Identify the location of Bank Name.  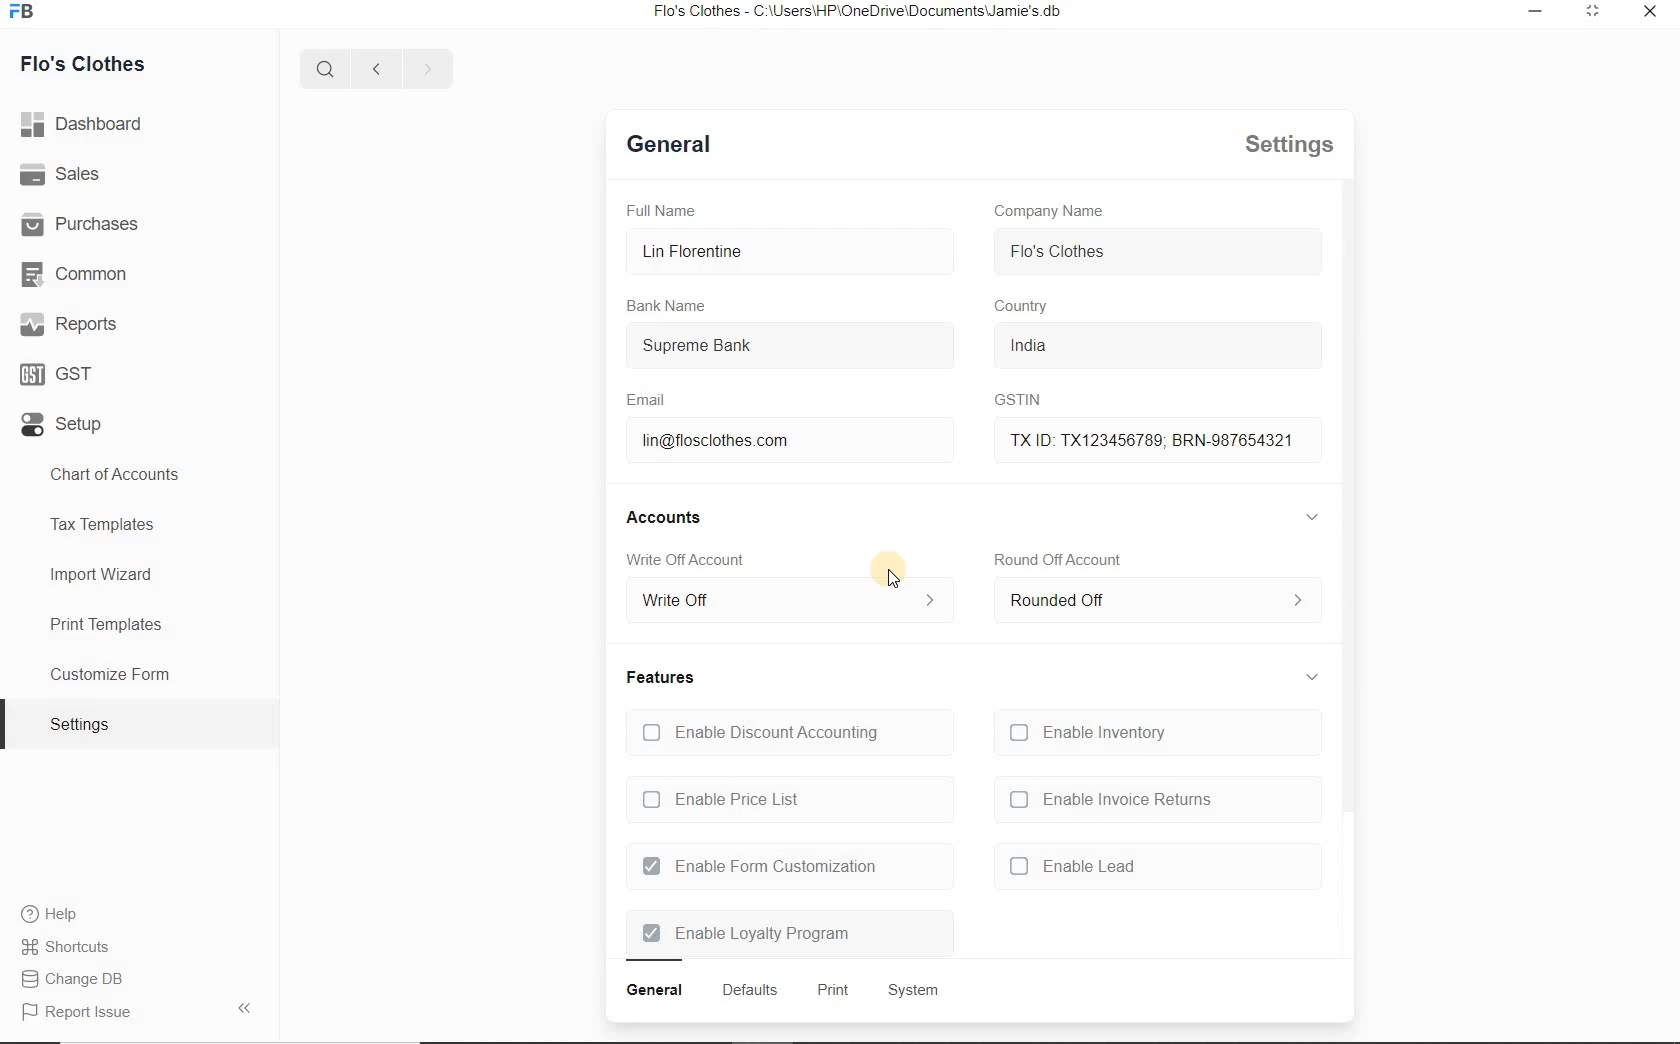
(664, 303).